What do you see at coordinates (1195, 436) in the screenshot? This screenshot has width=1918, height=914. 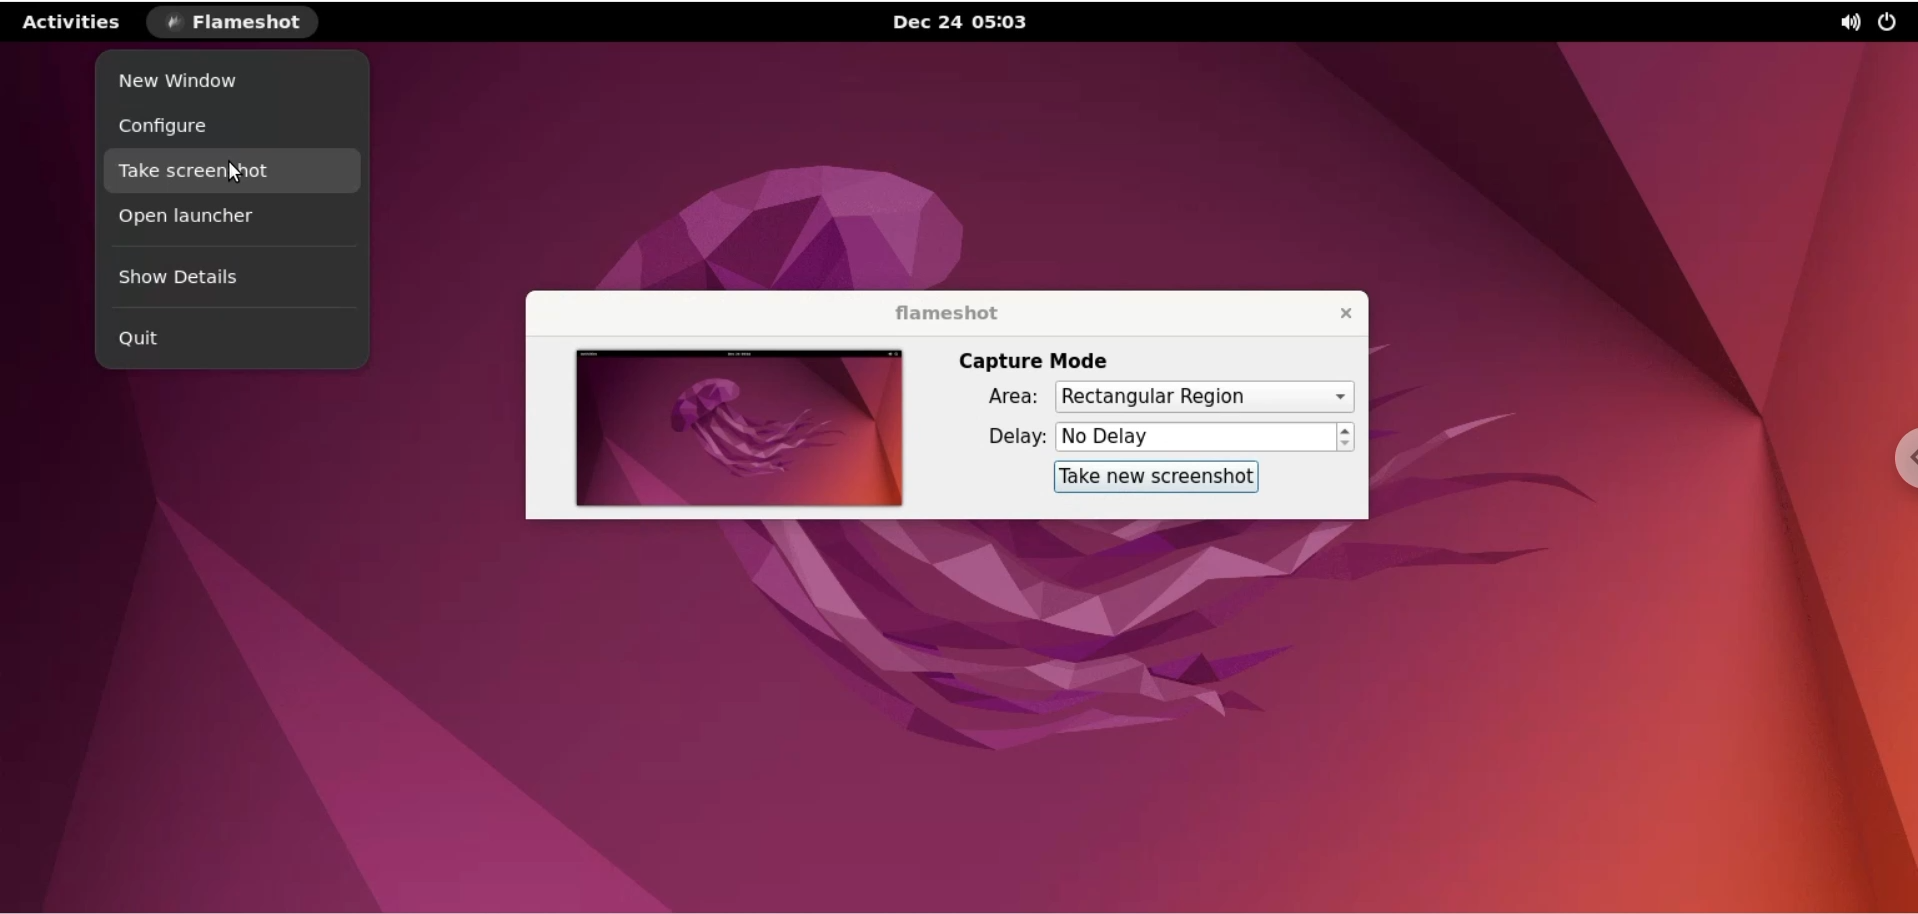 I see `delay time` at bounding box center [1195, 436].